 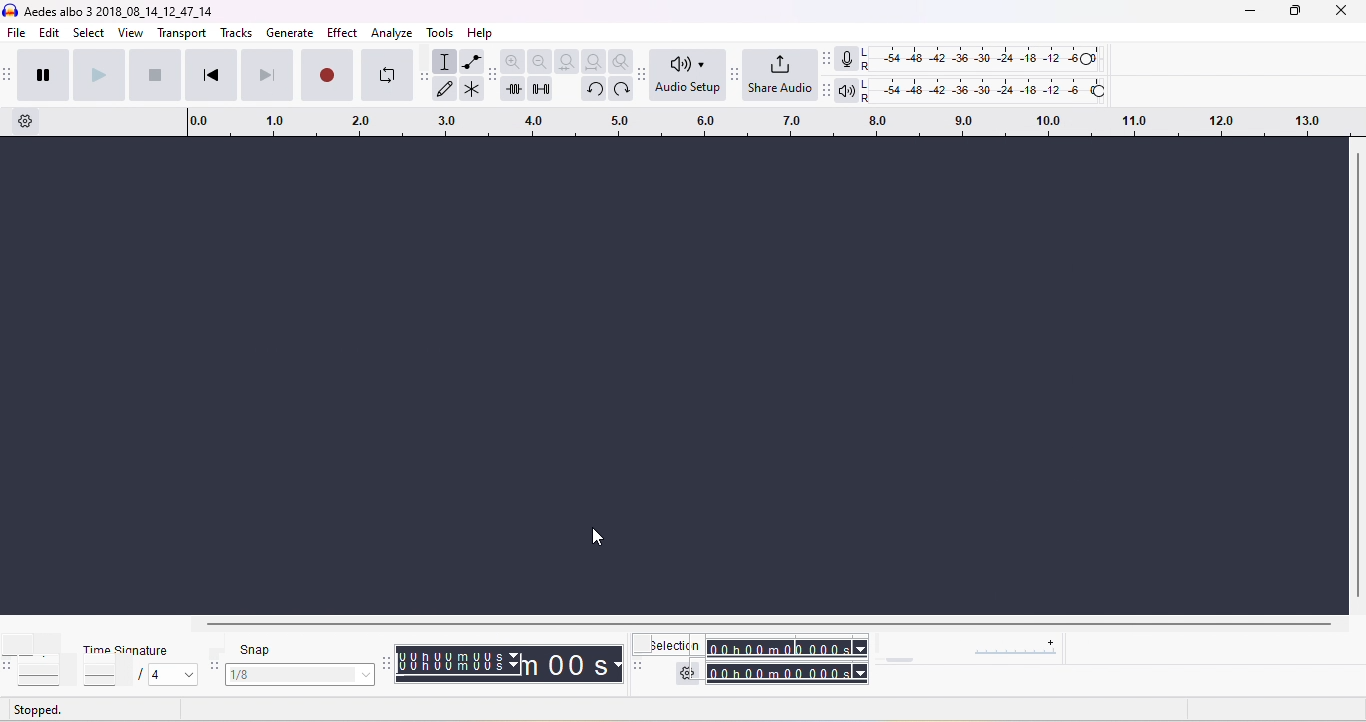 What do you see at coordinates (441, 32) in the screenshot?
I see `tools` at bounding box center [441, 32].